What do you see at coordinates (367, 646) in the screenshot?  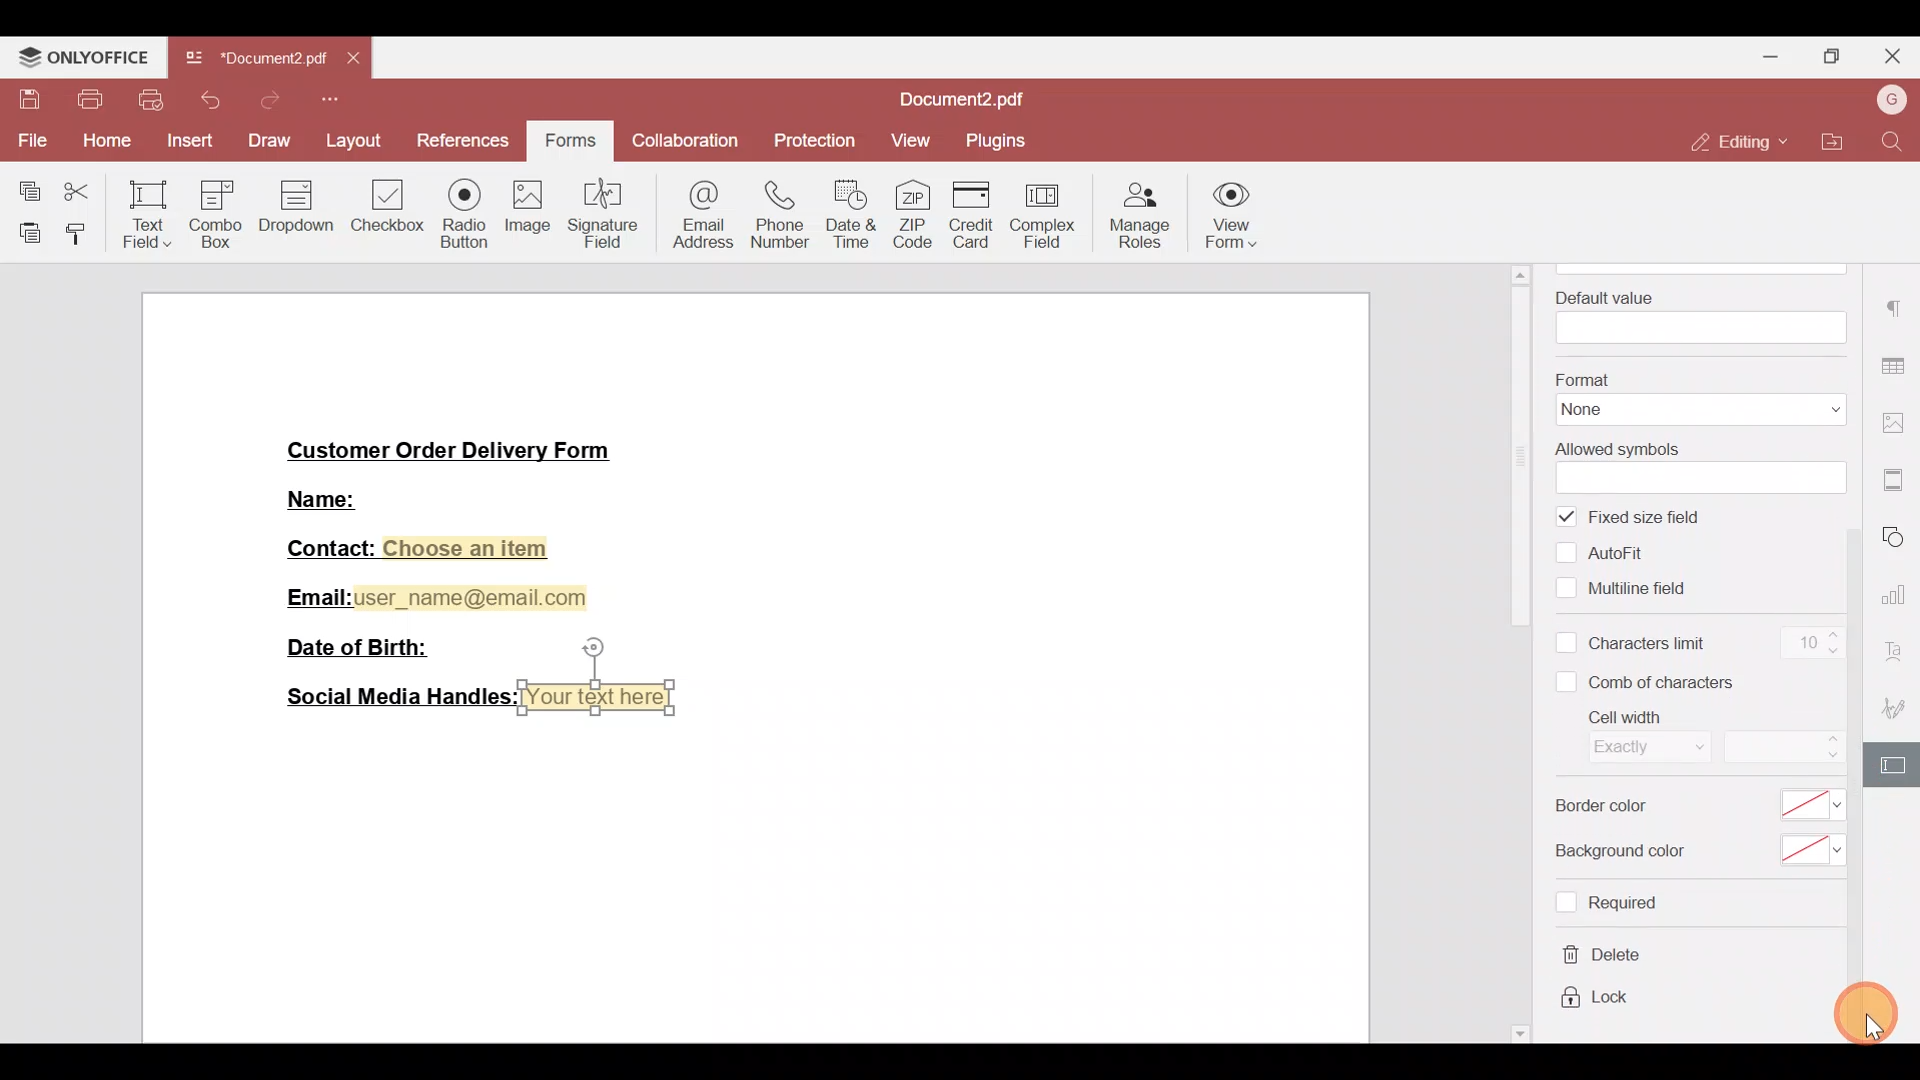 I see `Date of Birth:` at bounding box center [367, 646].